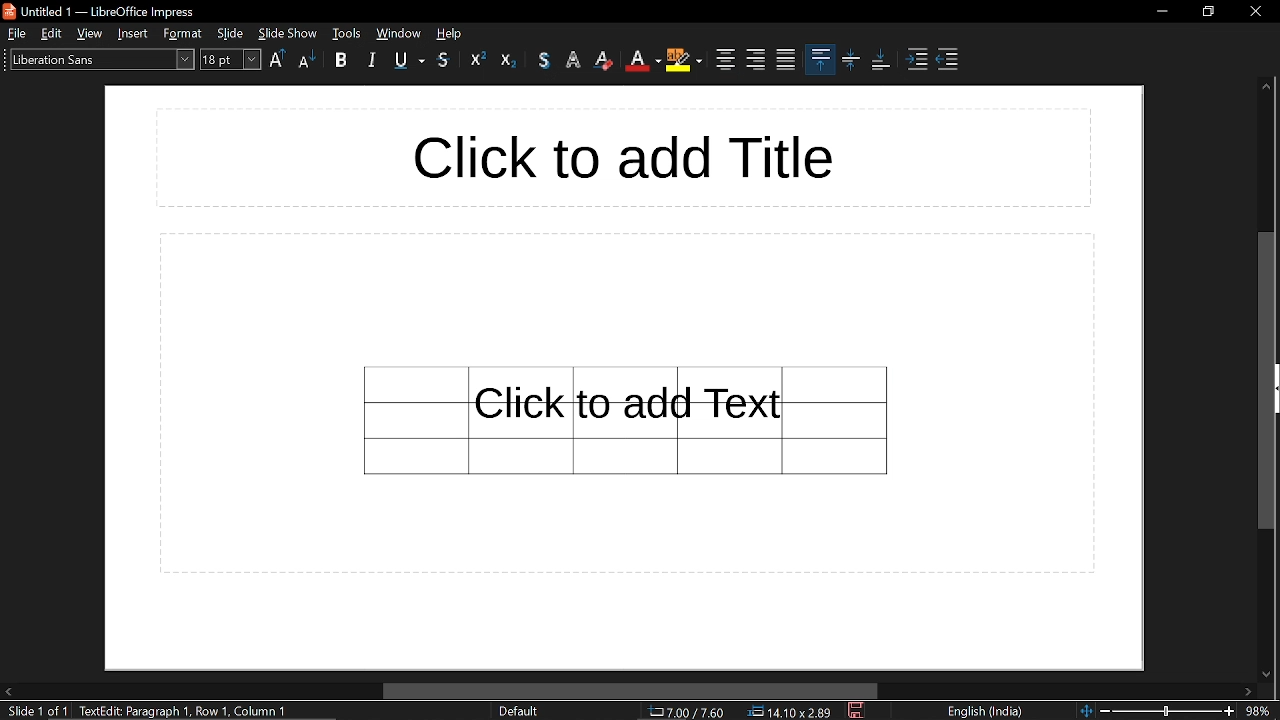 The image size is (1280, 720). I want to click on insert, so click(134, 33).